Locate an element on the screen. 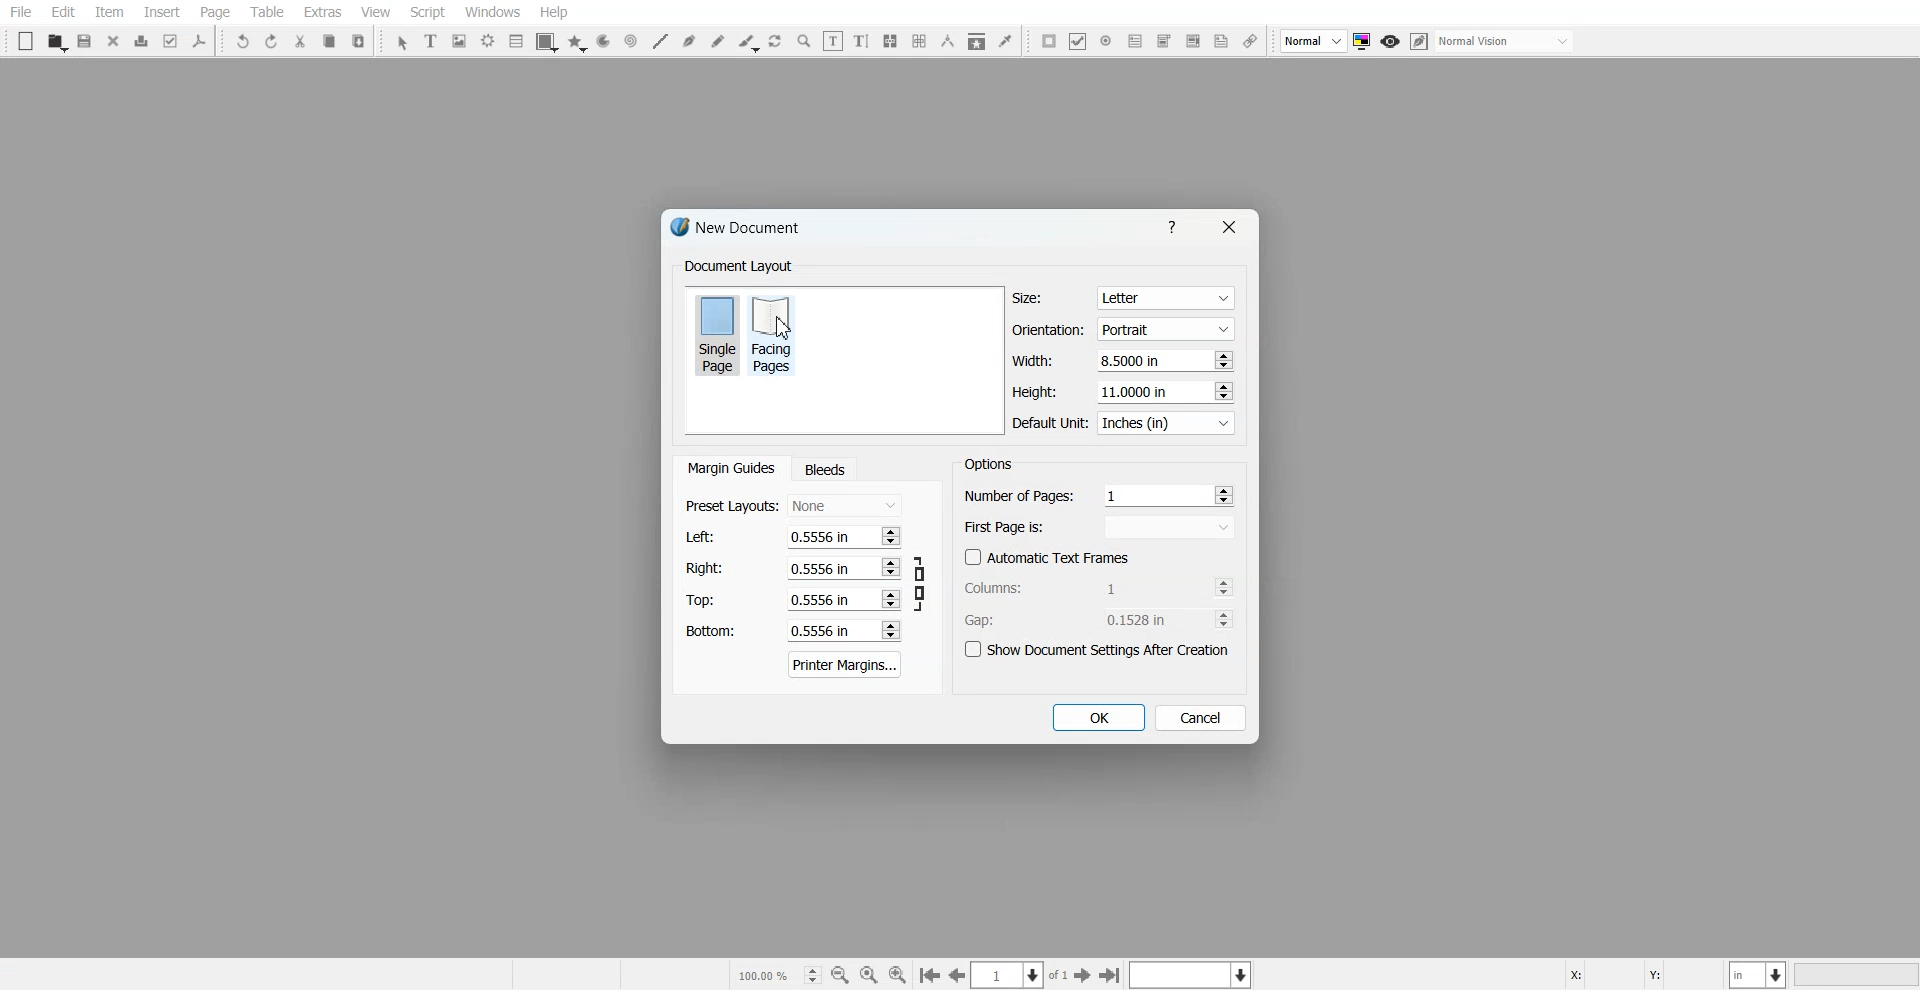  Increase and decrease No.  is located at coordinates (1222, 360).